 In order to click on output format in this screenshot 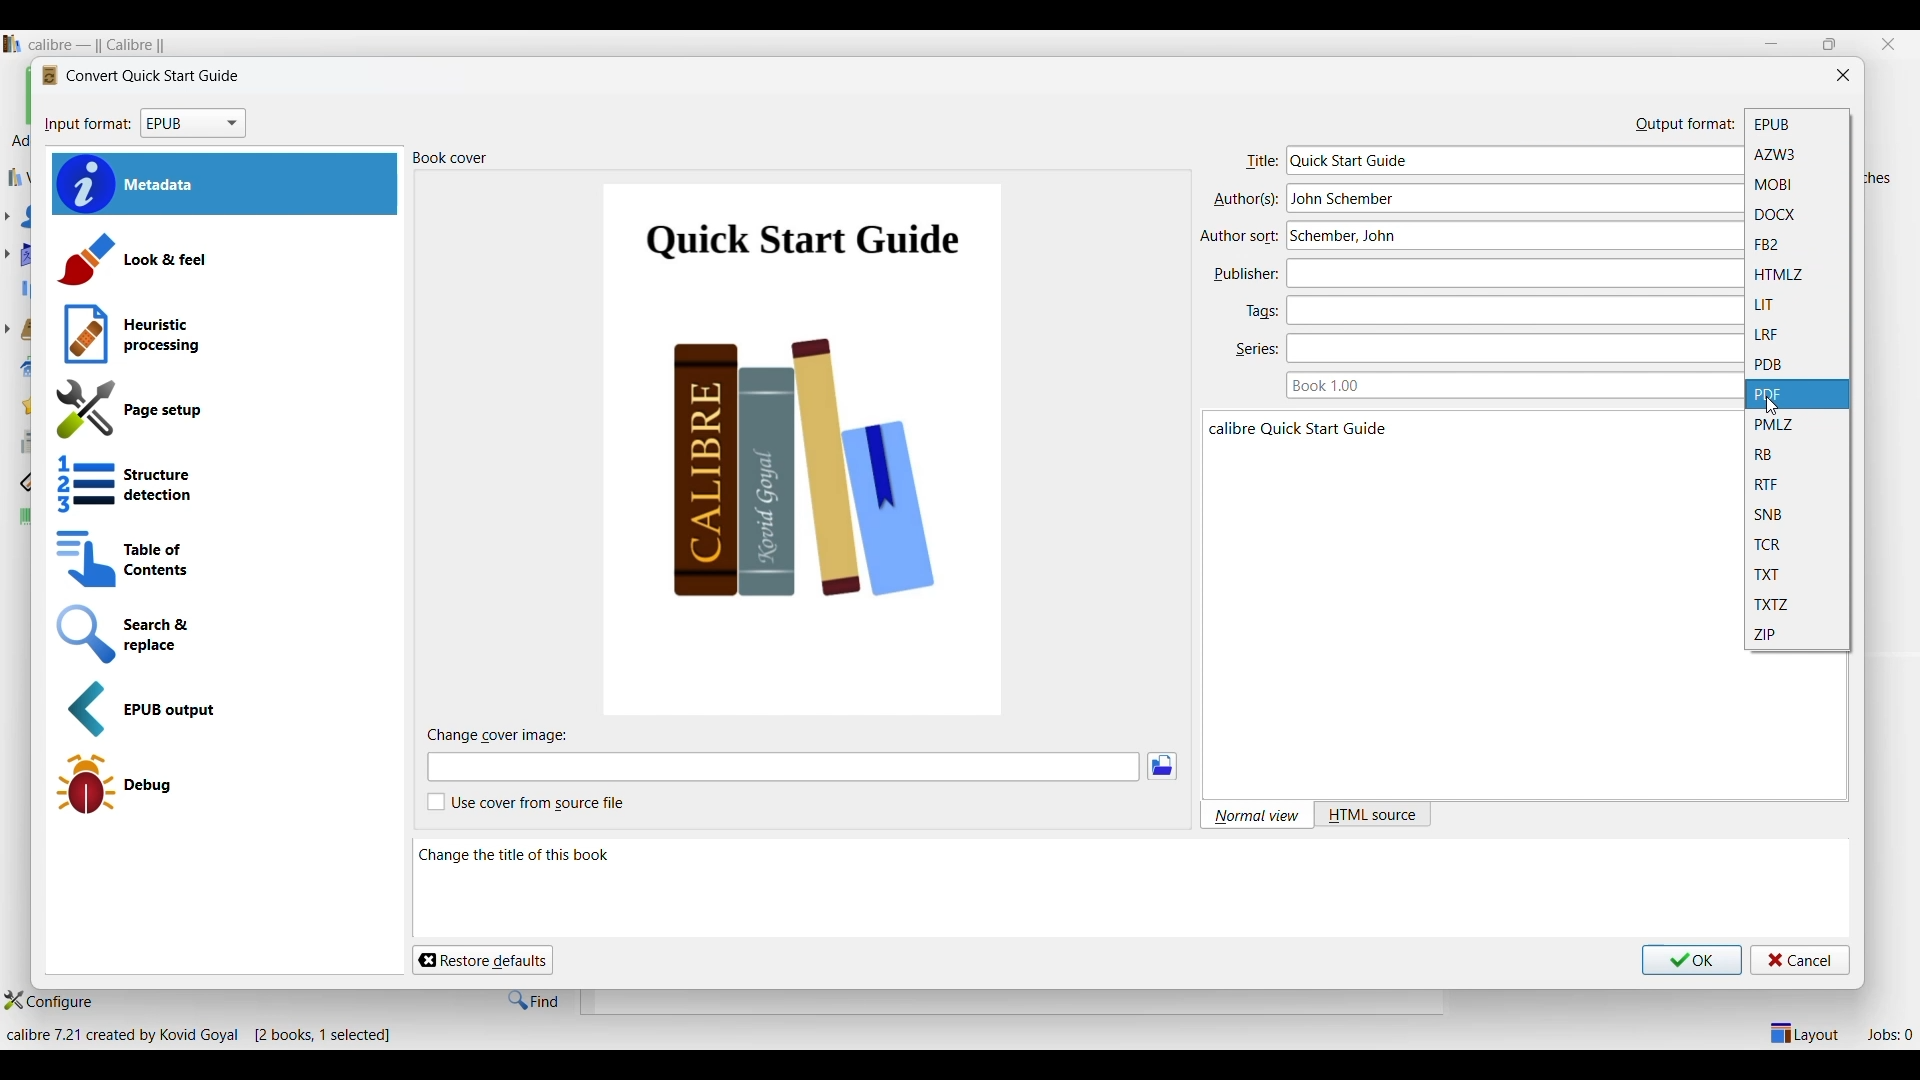, I will do `click(1685, 127)`.